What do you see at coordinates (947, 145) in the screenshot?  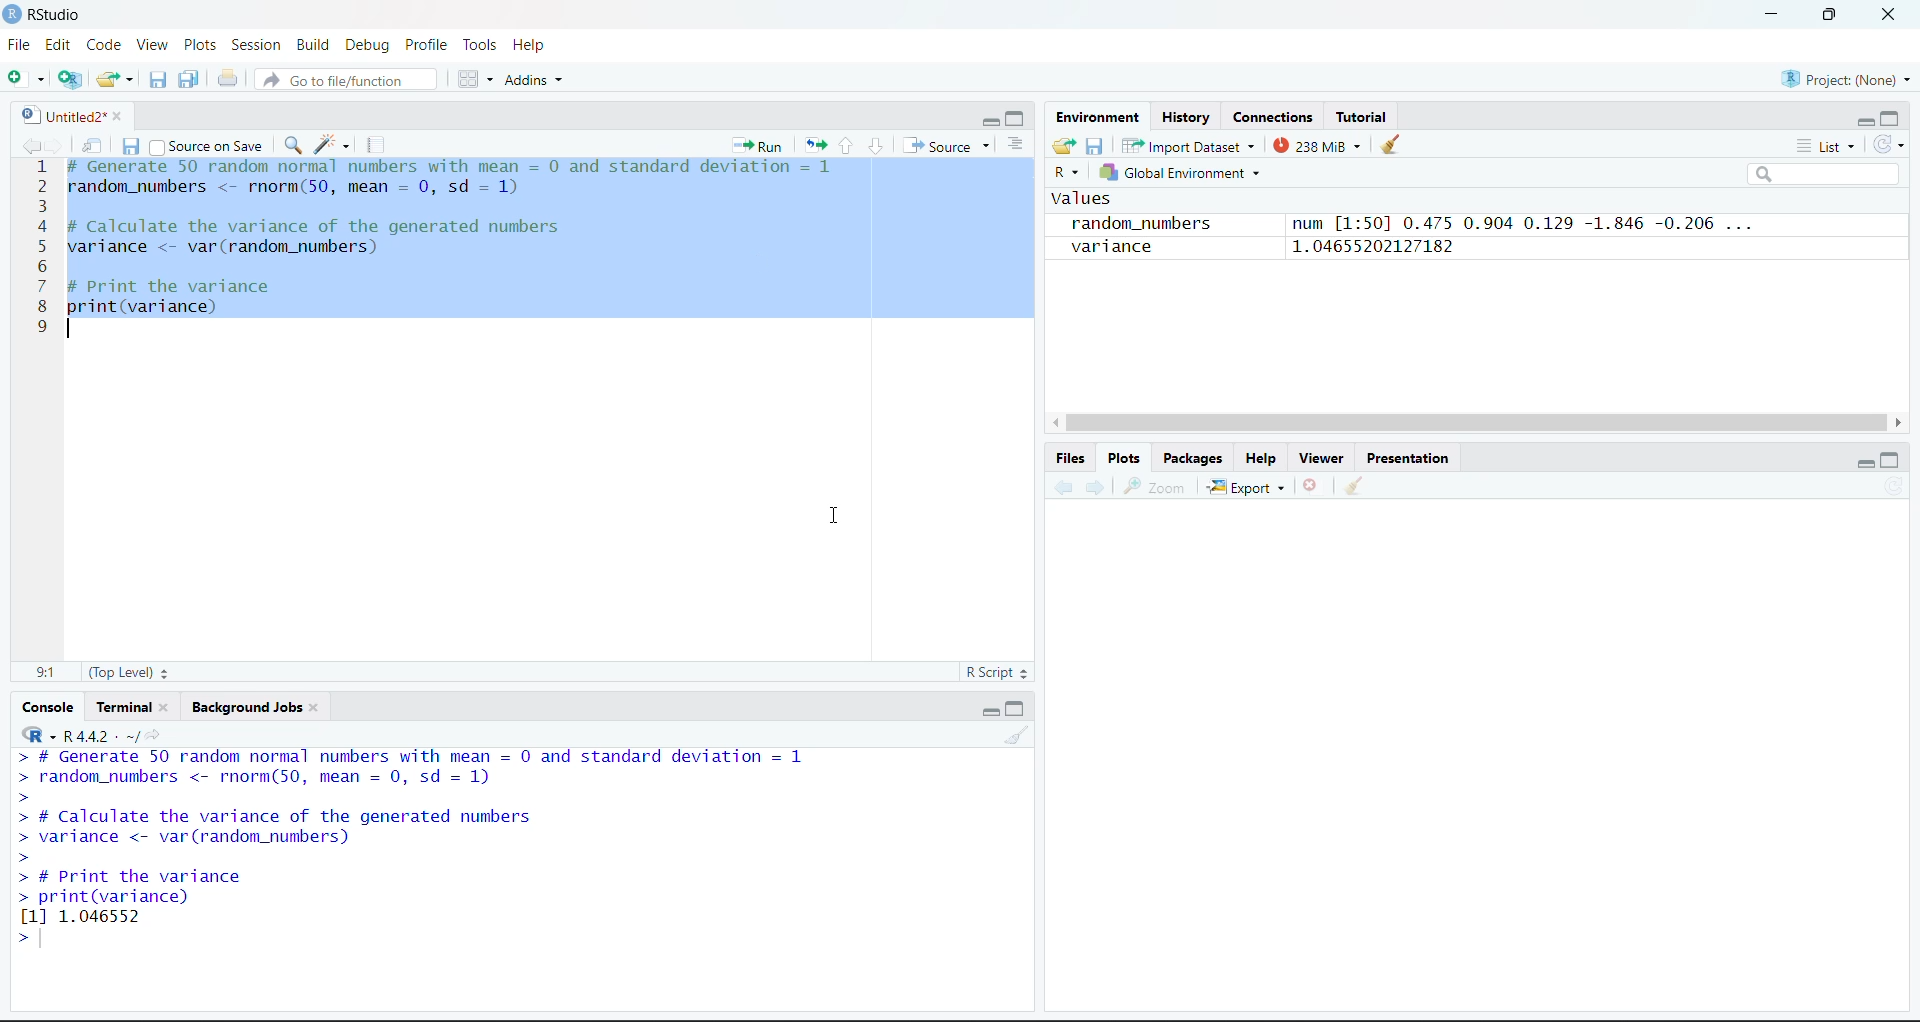 I see `Source` at bounding box center [947, 145].